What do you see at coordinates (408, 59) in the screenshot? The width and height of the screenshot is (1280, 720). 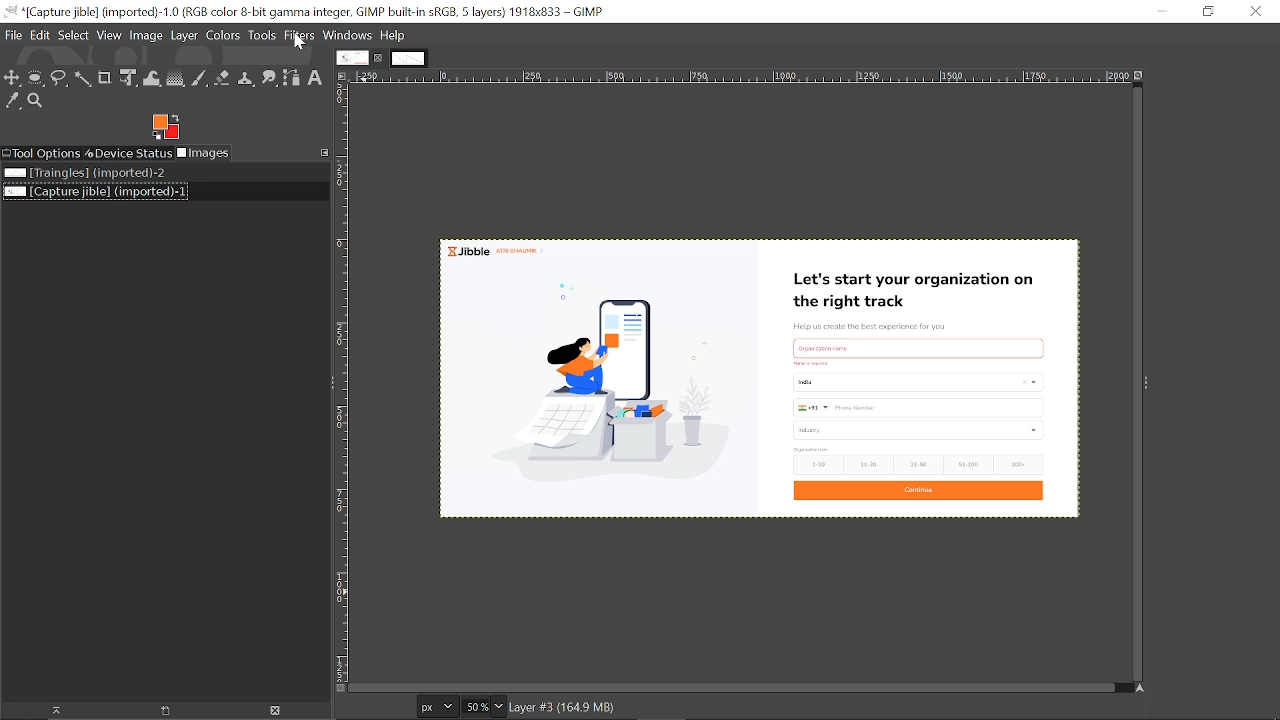 I see `Other tab` at bounding box center [408, 59].